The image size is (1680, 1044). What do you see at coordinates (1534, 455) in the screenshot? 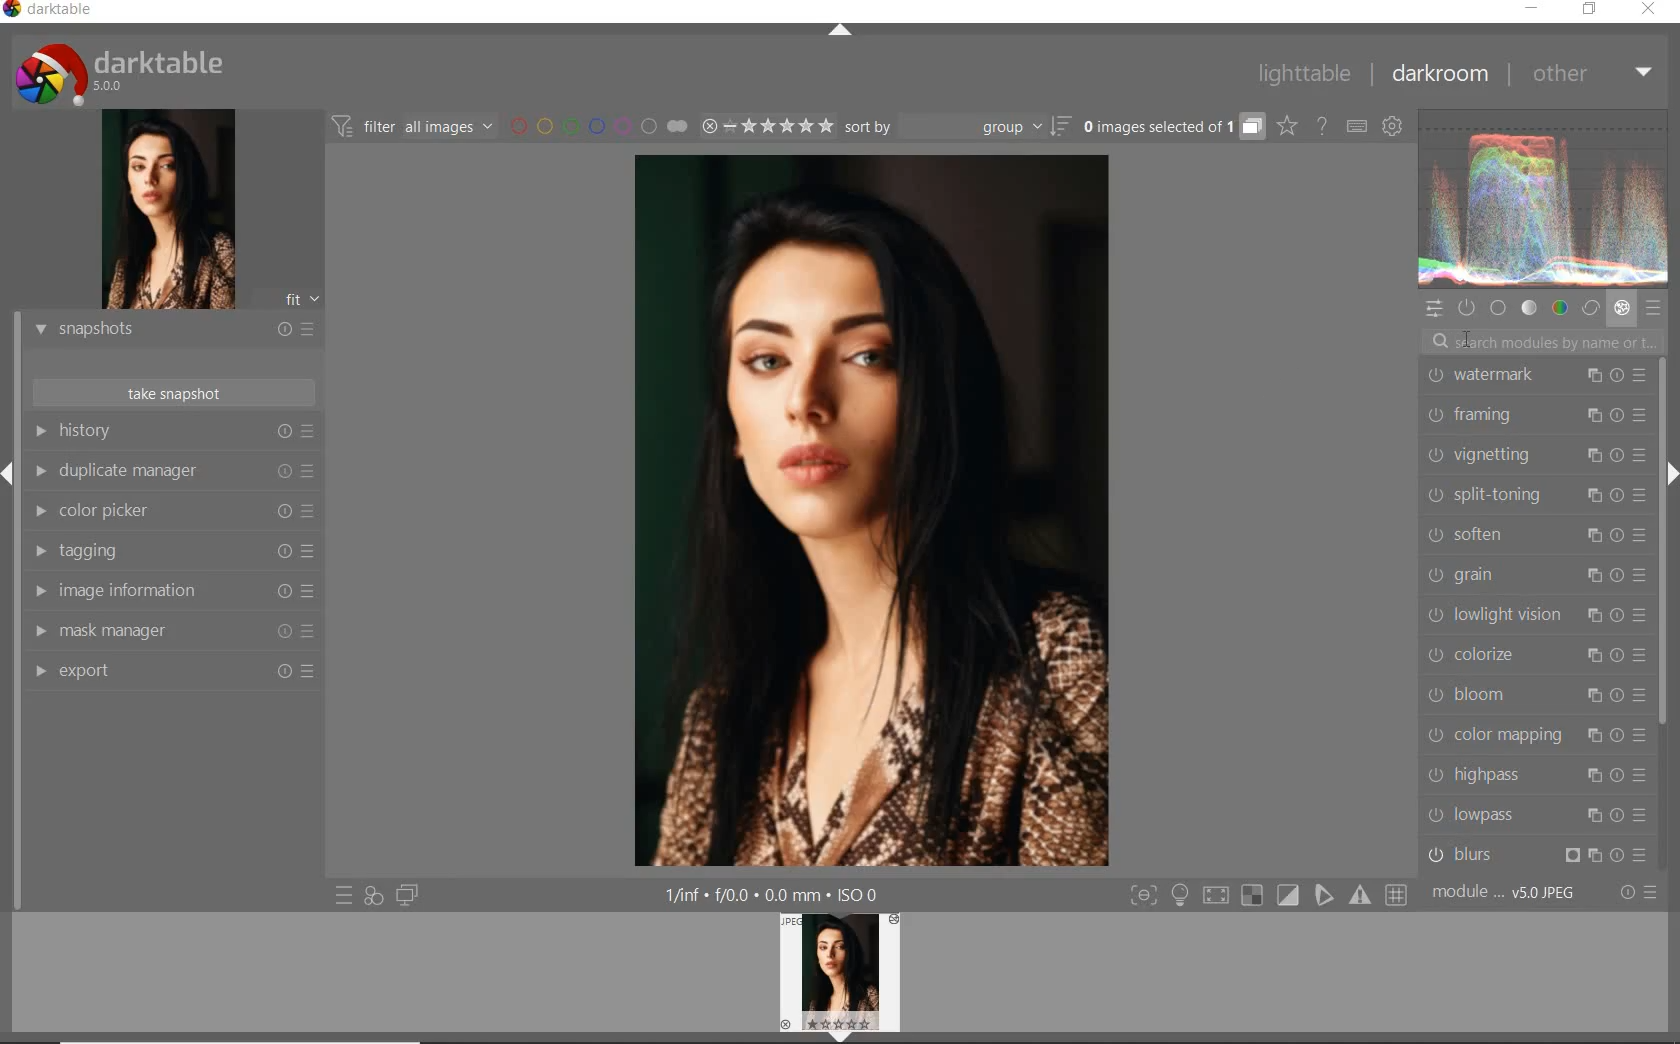
I see `vignetting` at bounding box center [1534, 455].